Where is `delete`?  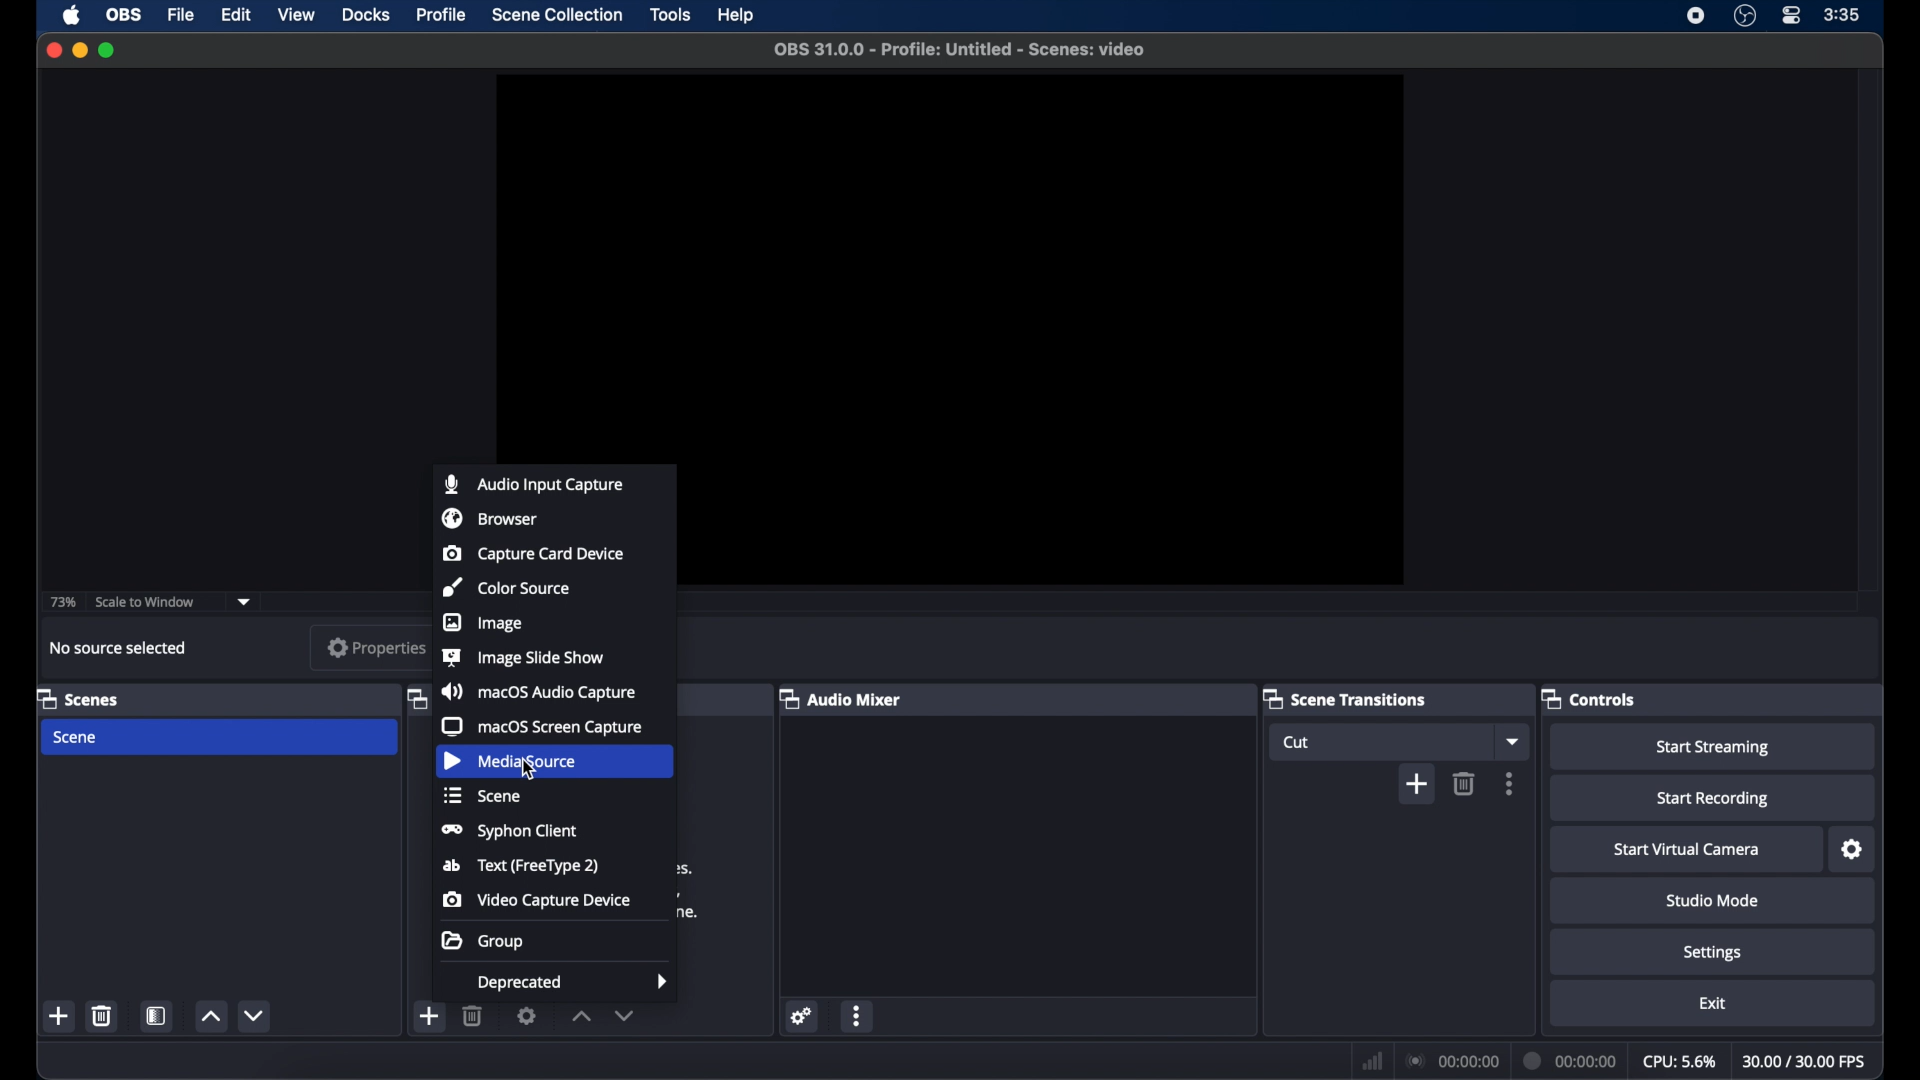
delete is located at coordinates (473, 1015).